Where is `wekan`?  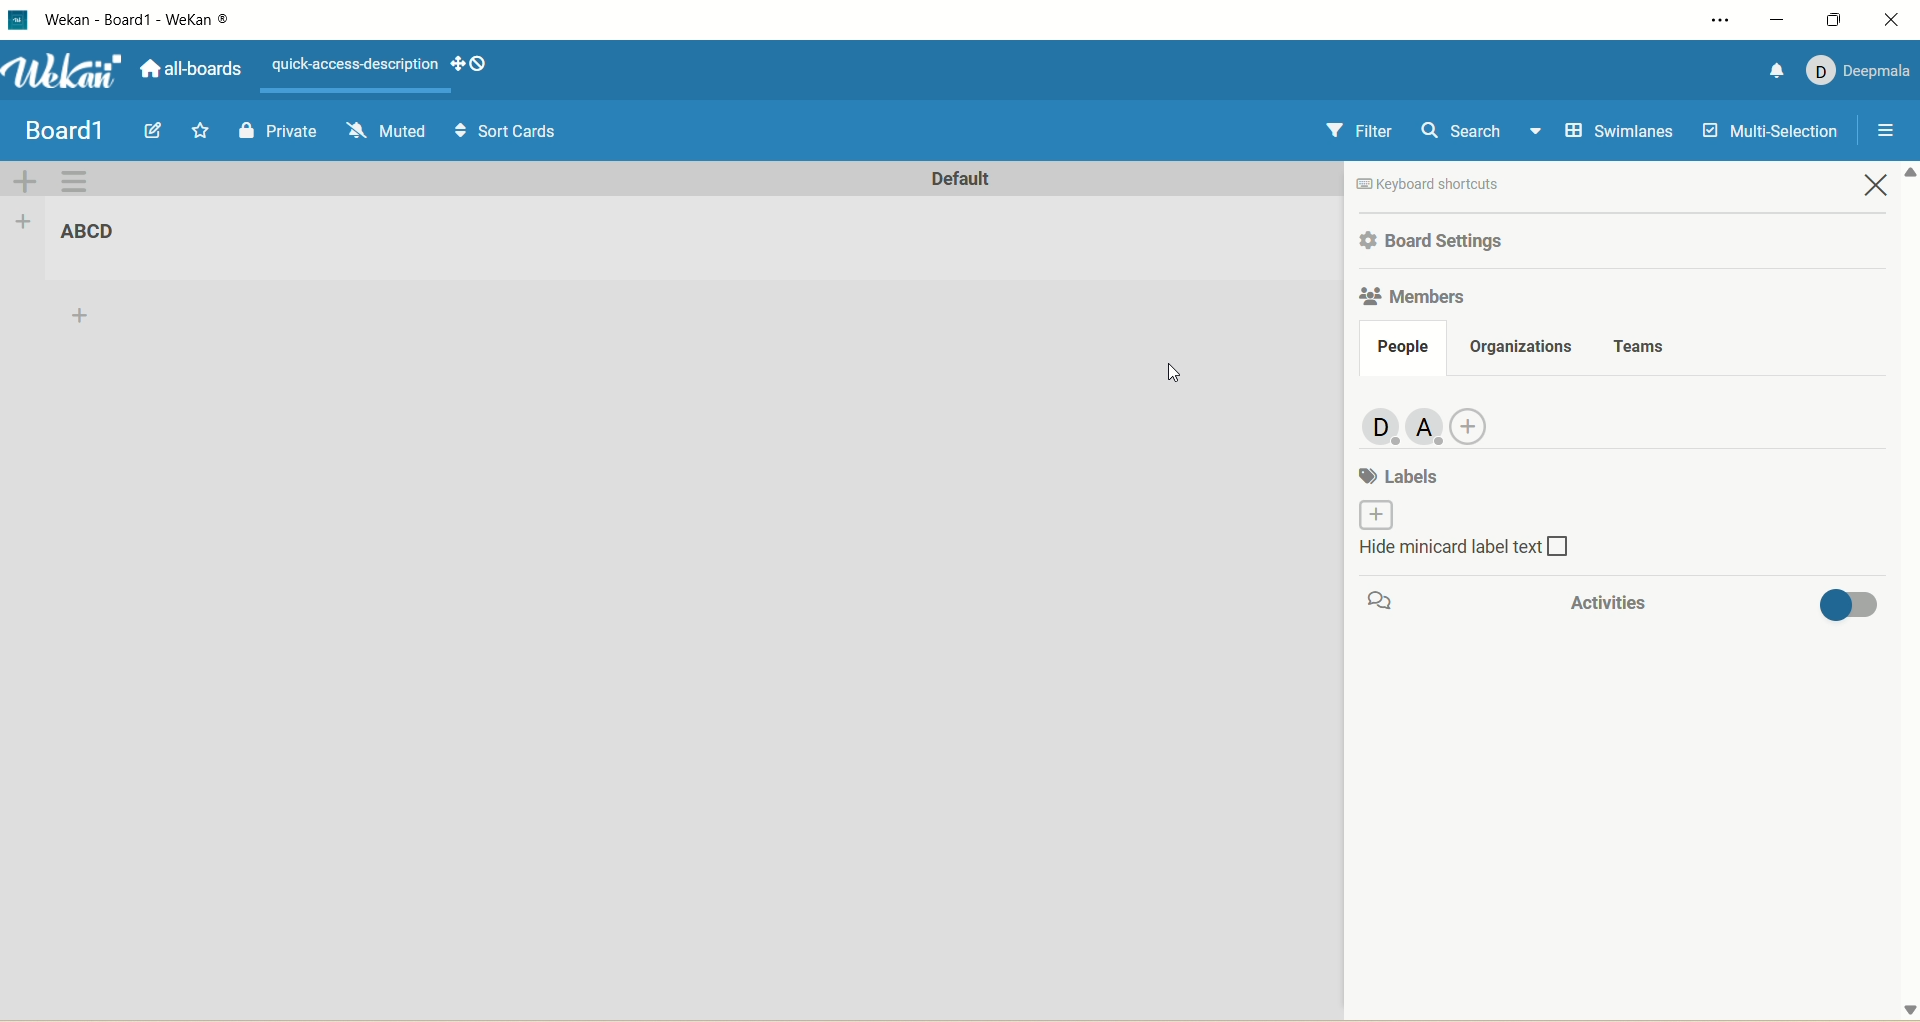 wekan is located at coordinates (66, 70).